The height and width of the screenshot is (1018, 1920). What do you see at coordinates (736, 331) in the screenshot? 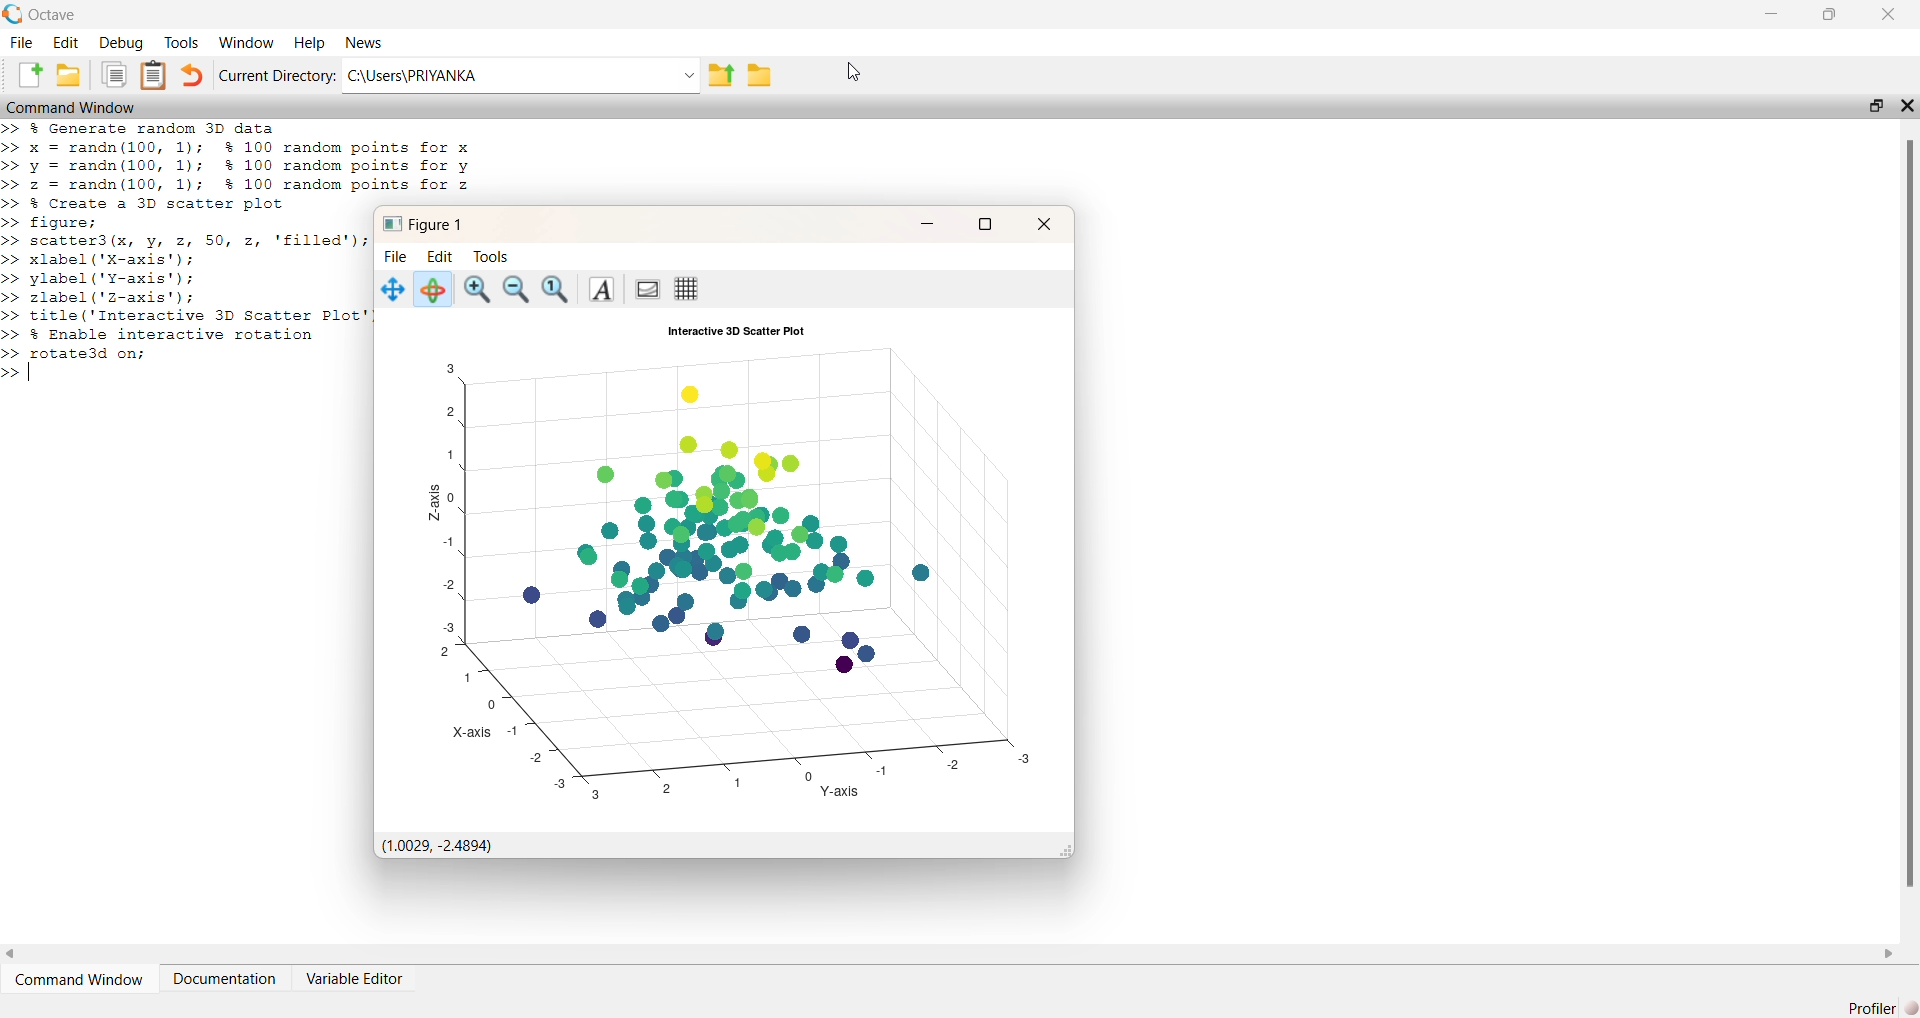
I see `Interactive 3D Scatter Plot` at bounding box center [736, 331].